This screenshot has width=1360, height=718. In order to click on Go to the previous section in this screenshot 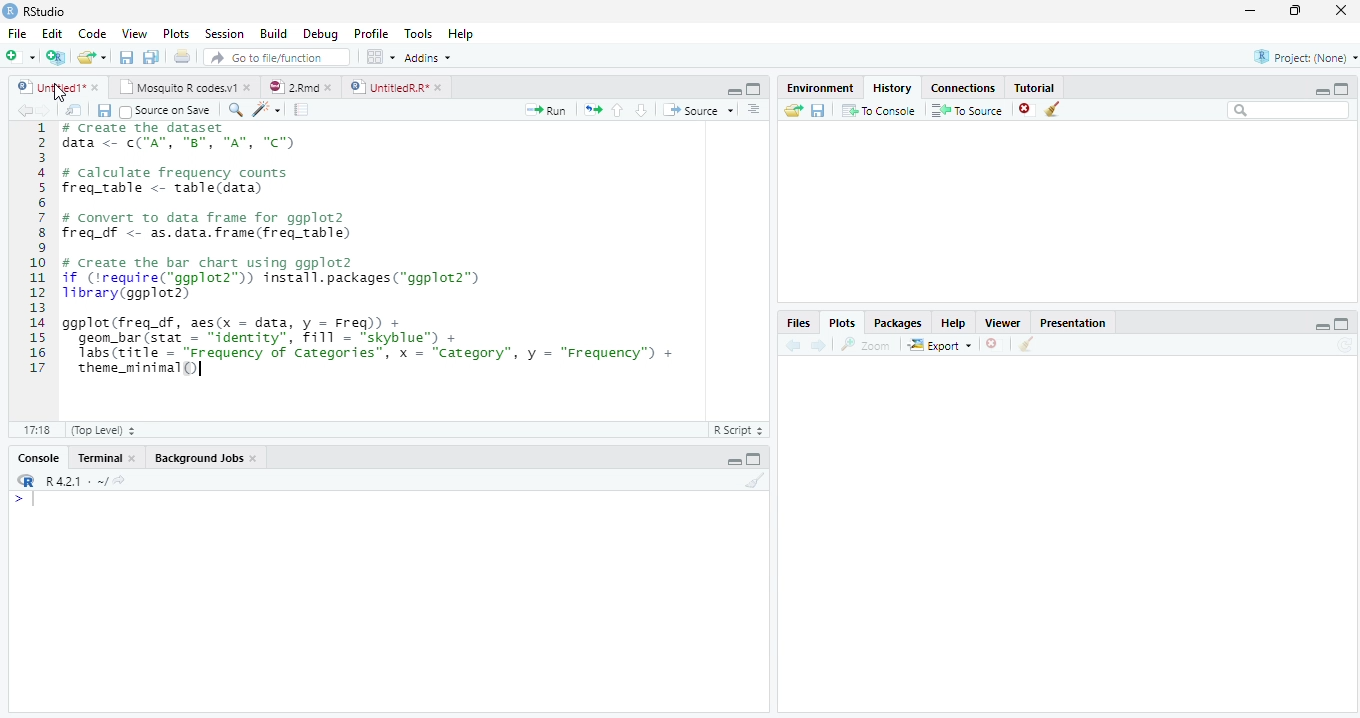, I will do `click(617, 109)`.